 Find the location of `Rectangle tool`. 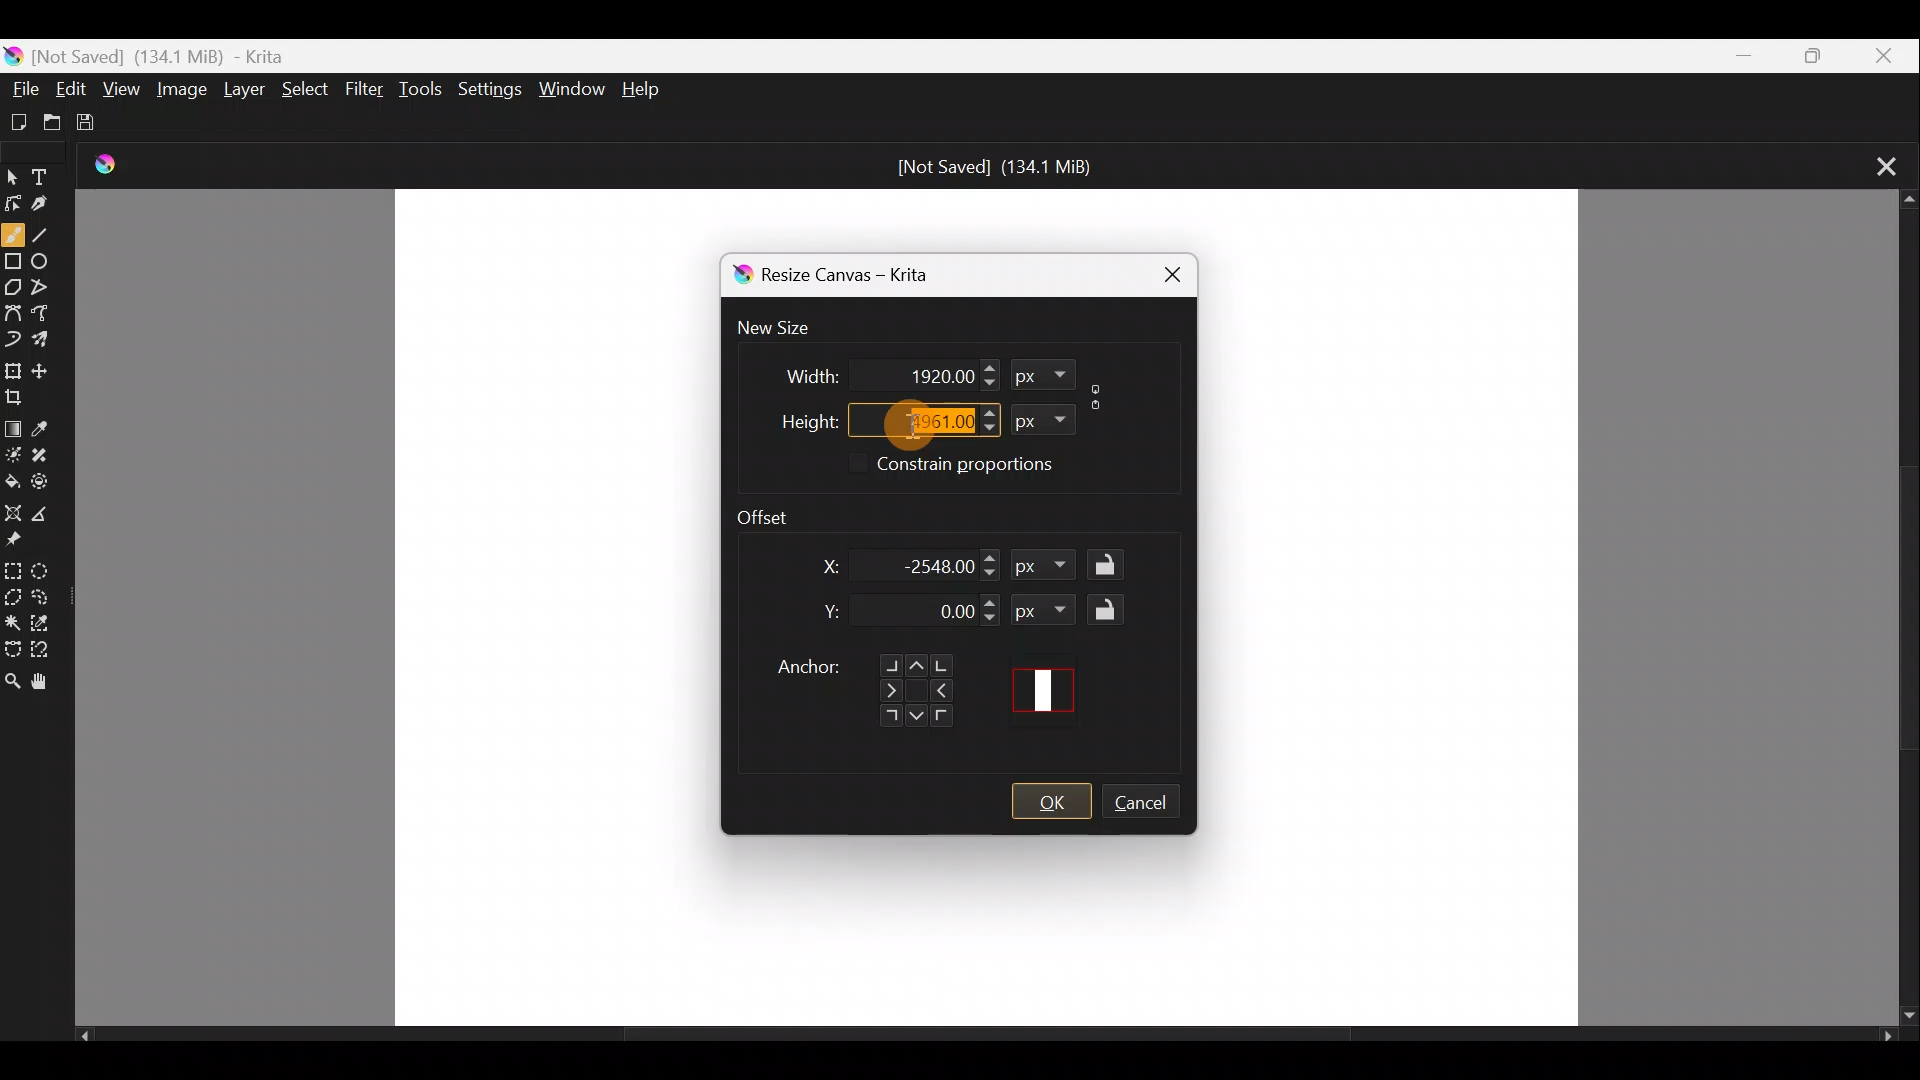

Rectangle tool is located at coordinates (14, 264).